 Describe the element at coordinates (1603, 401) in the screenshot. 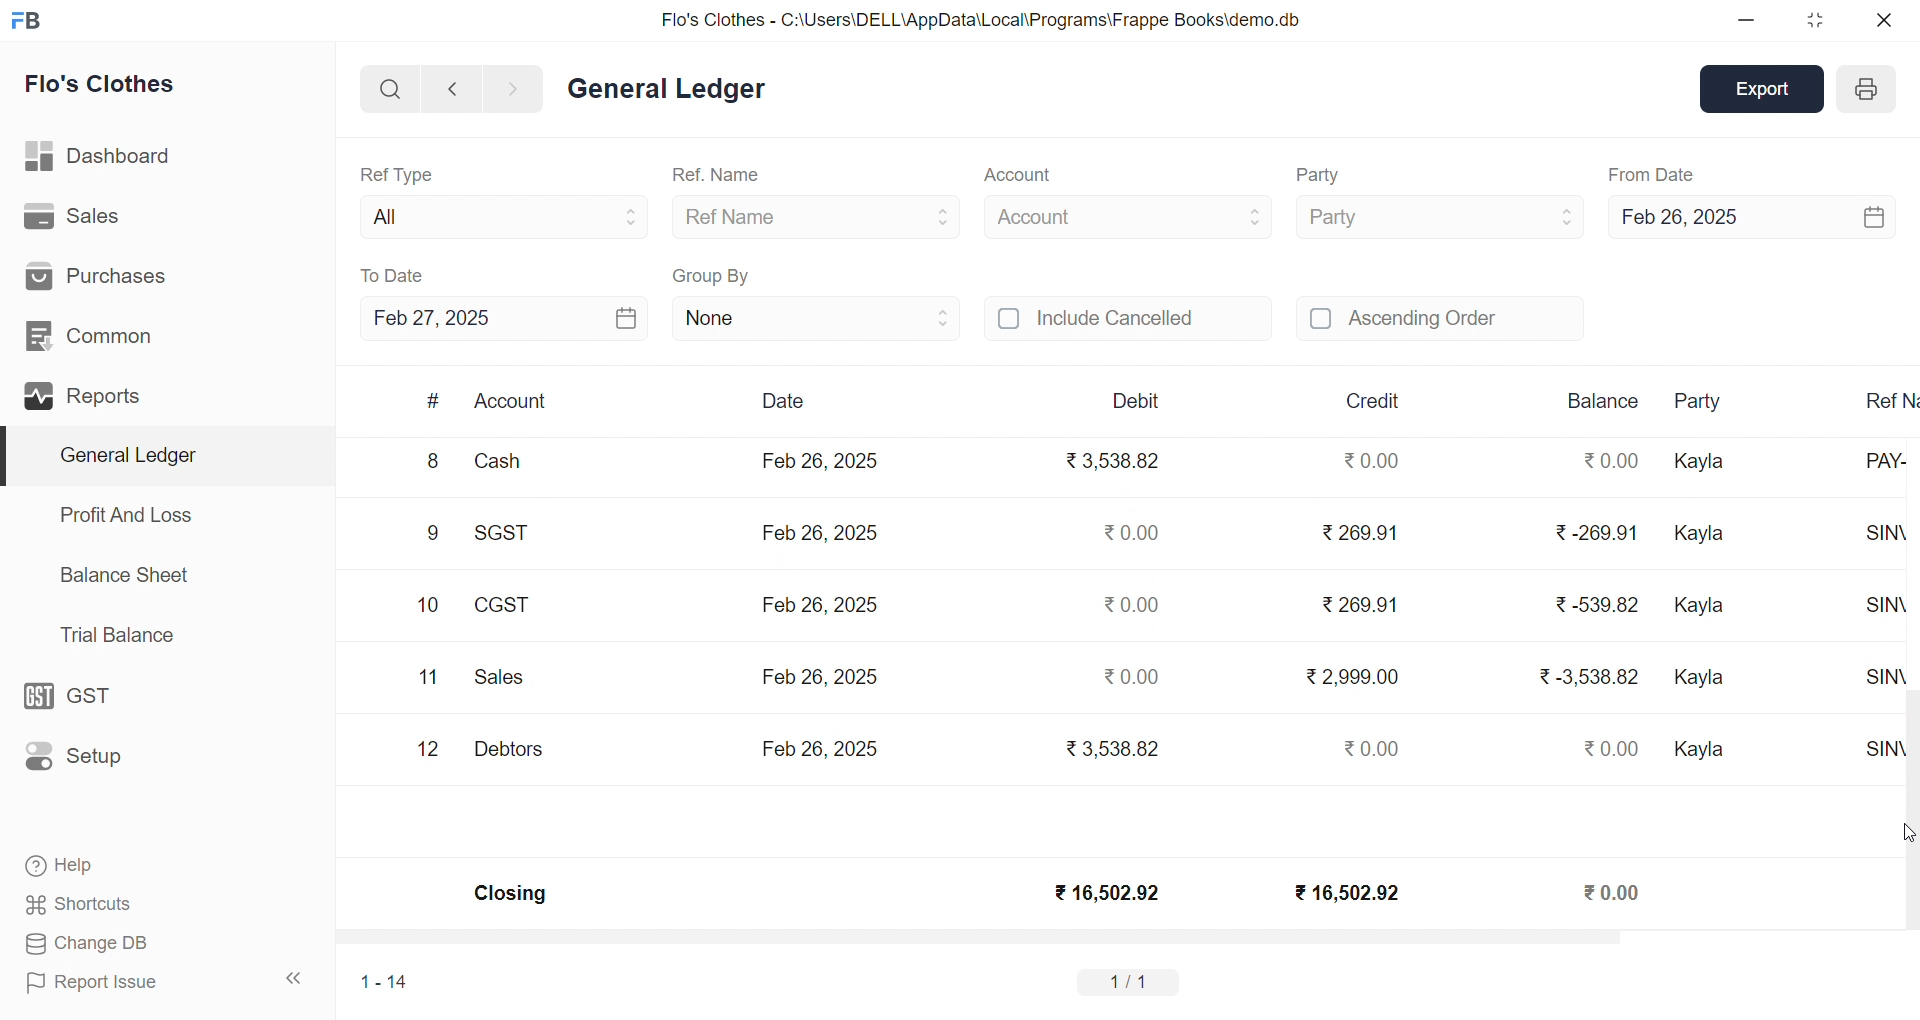

I see `Balance` at that location.